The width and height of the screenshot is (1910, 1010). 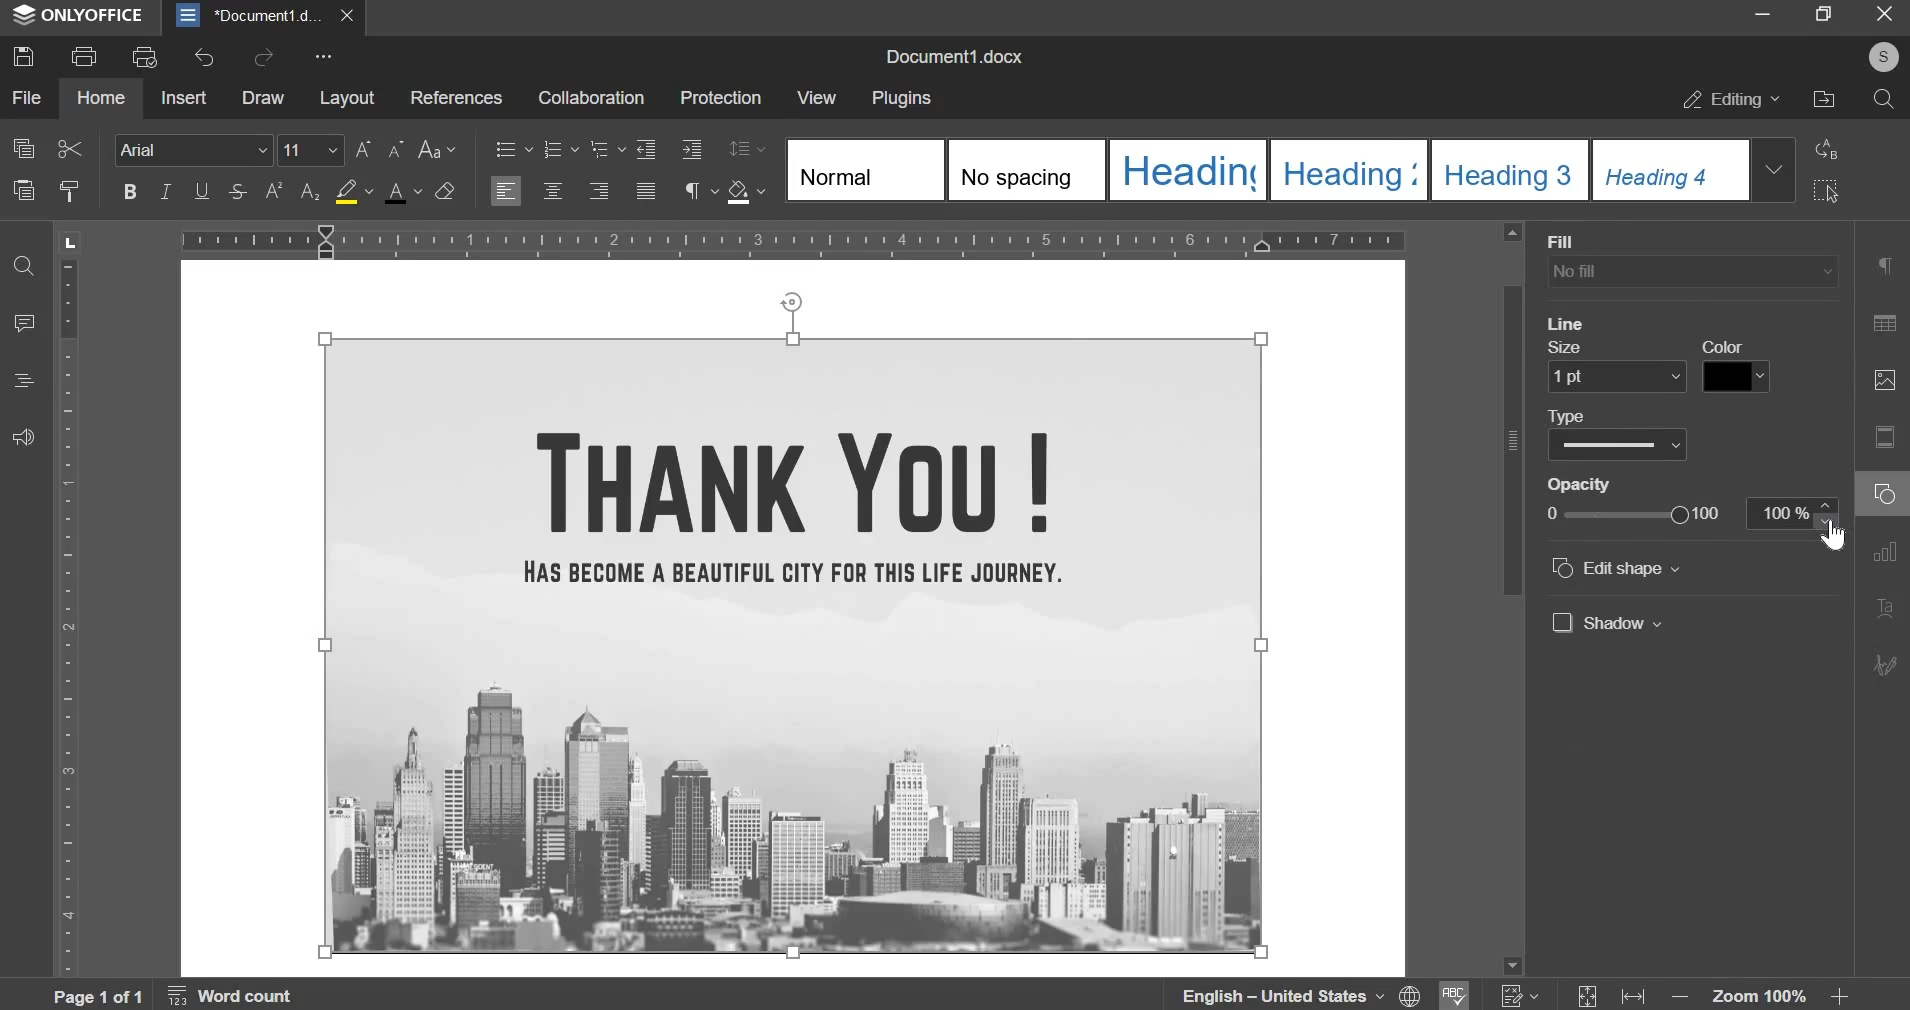 I want to click on save, so click(x=23, y=57).